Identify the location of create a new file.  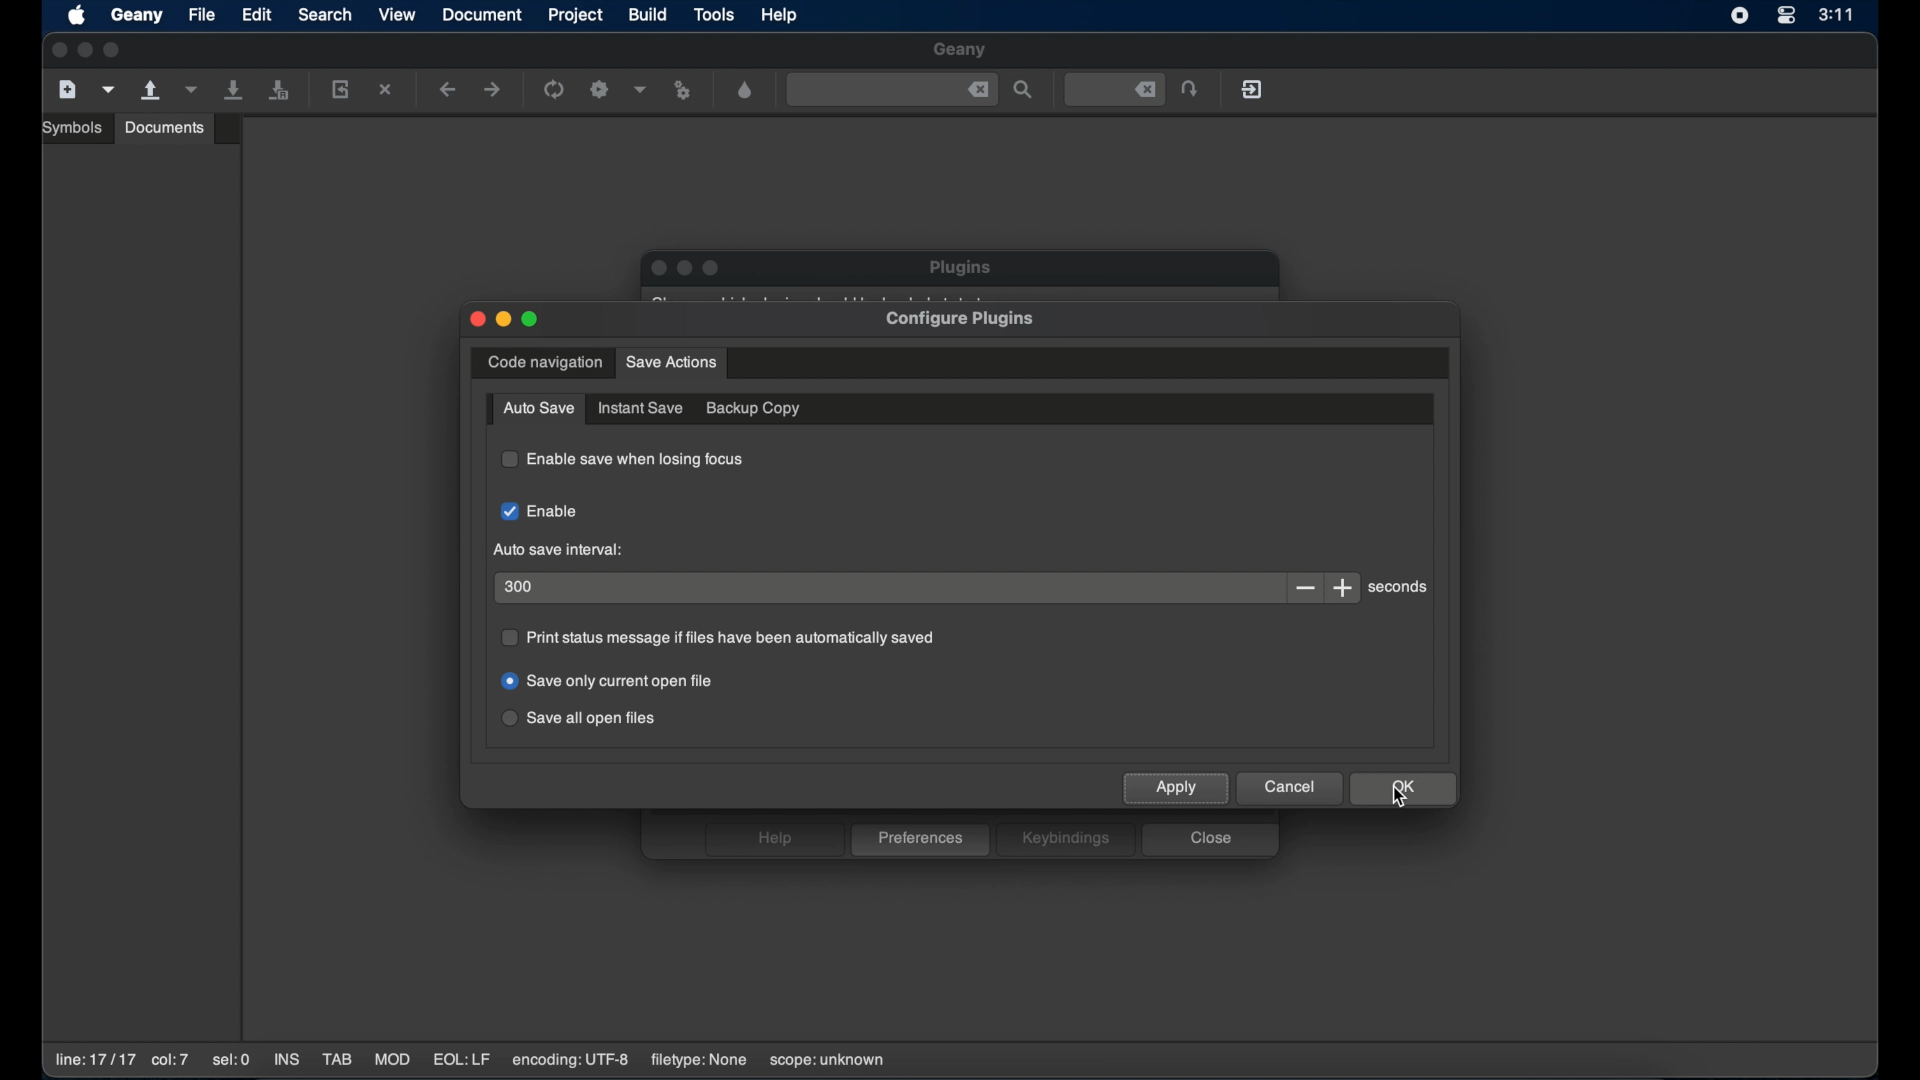
(68, 90).